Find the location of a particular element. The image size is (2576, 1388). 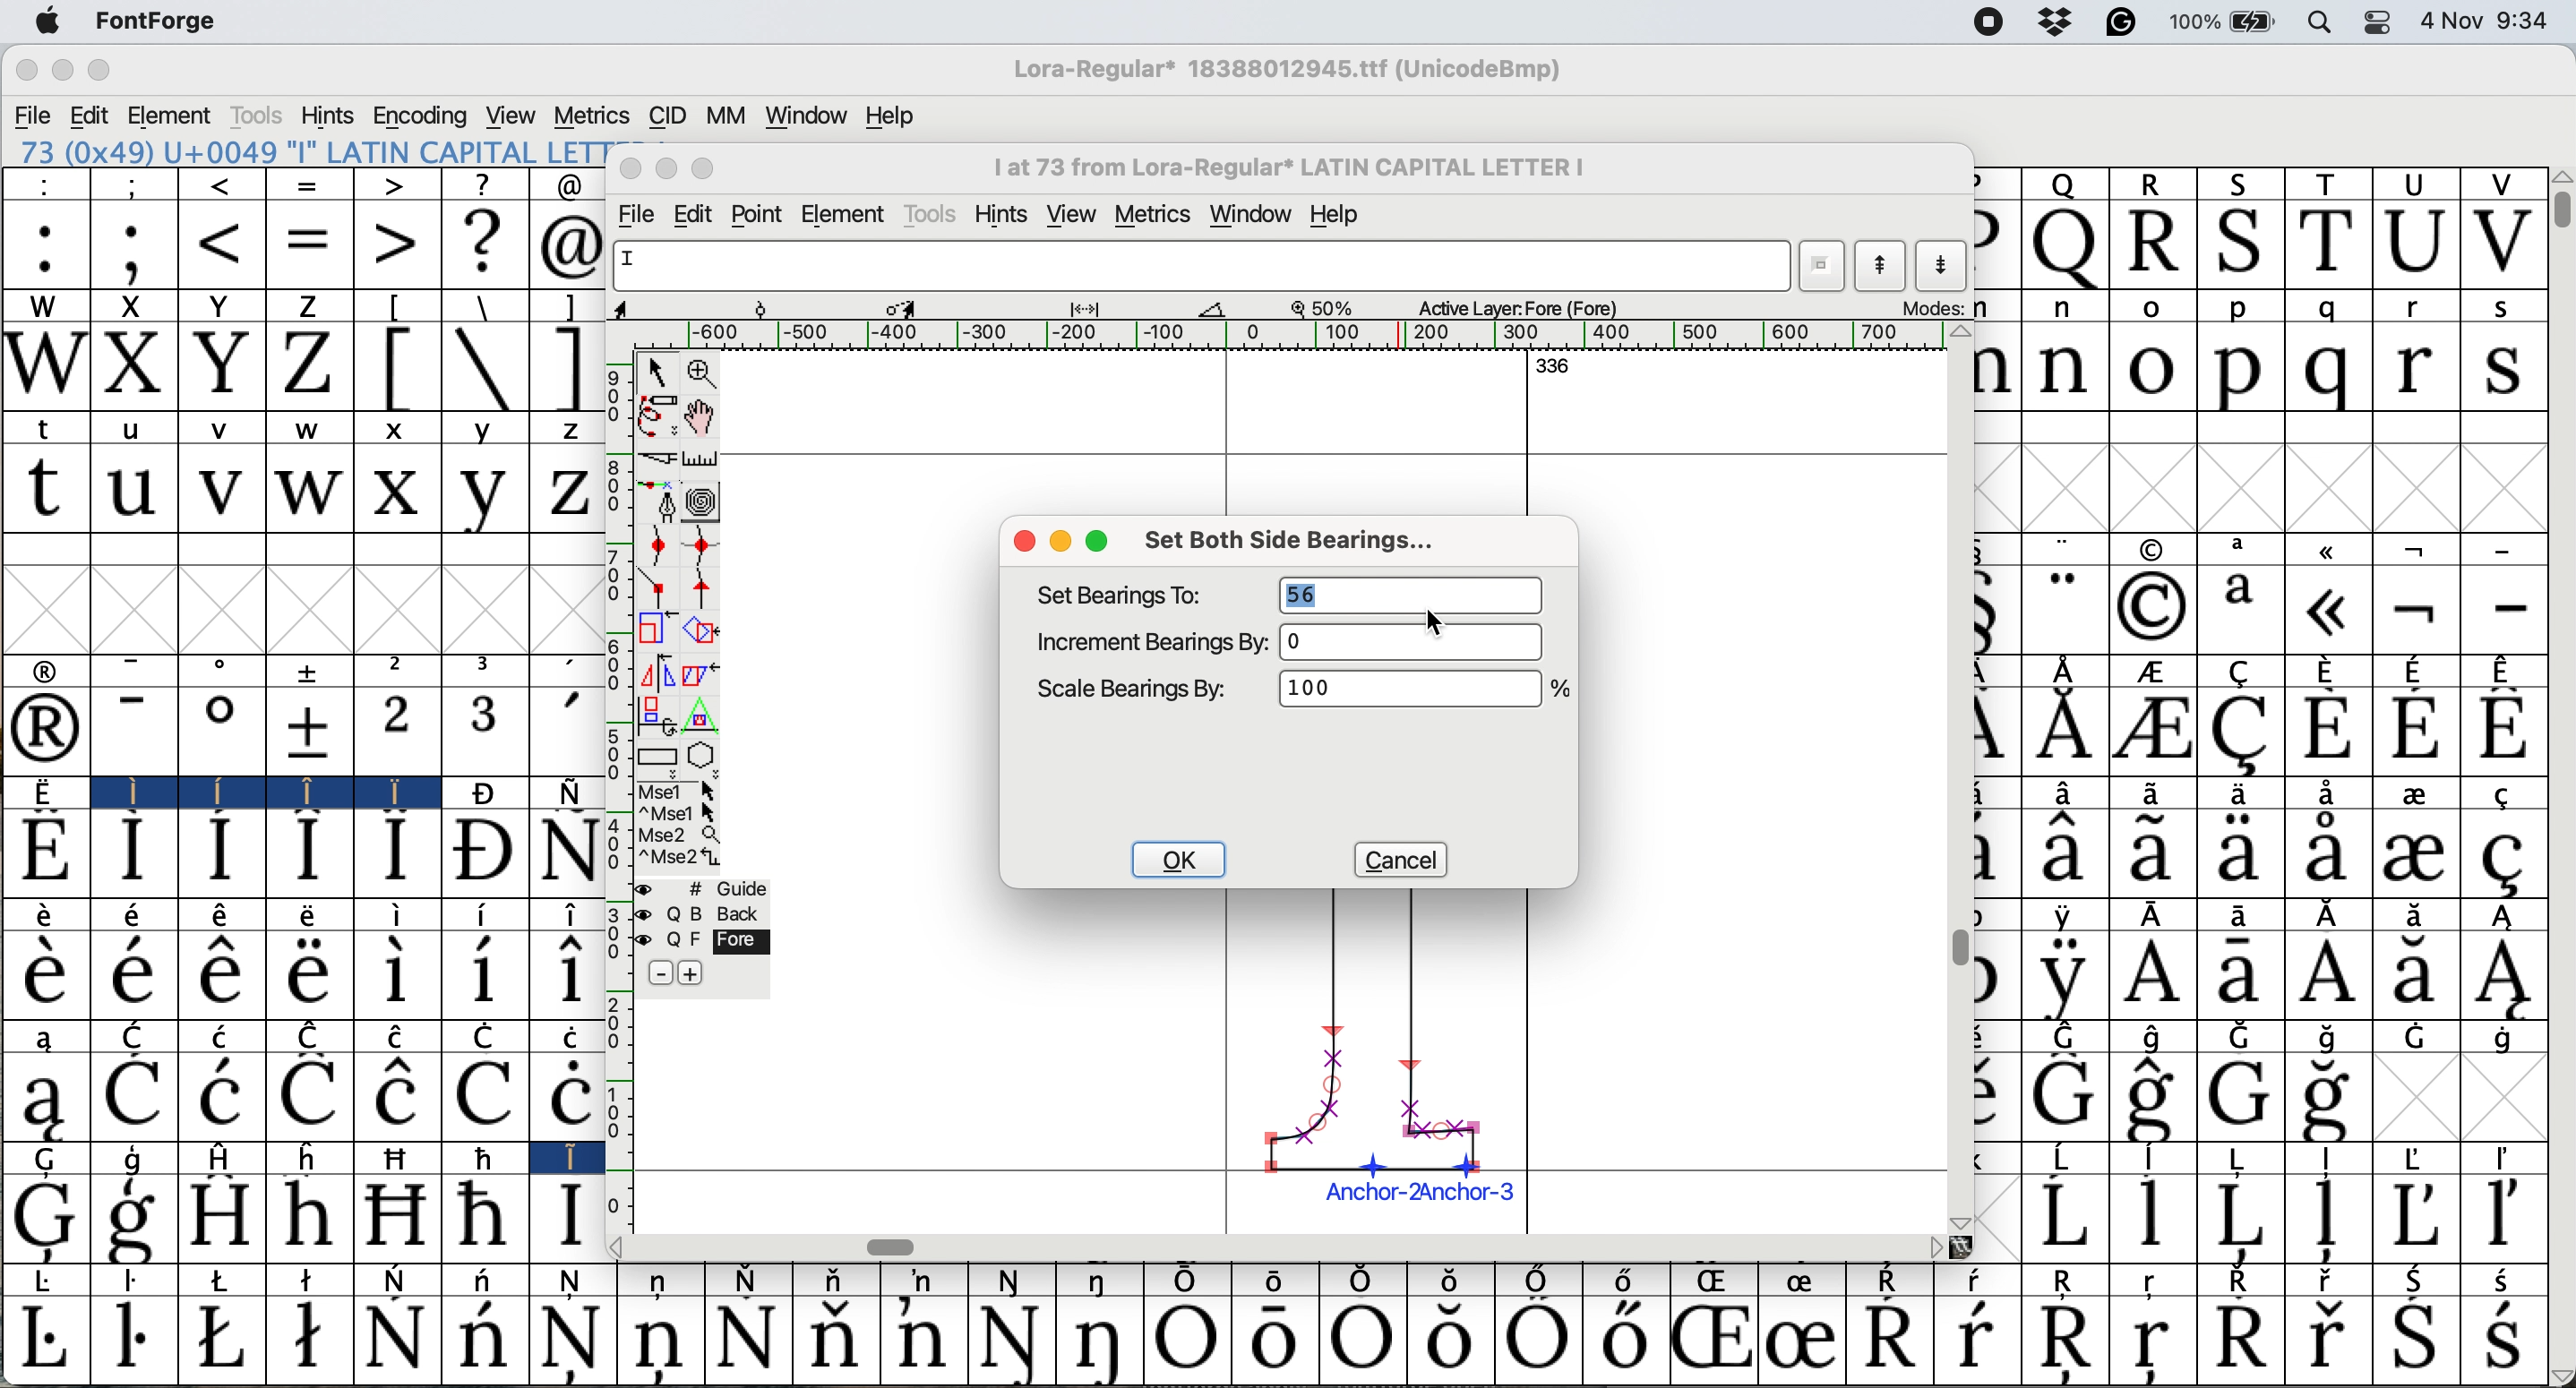

Symbol is located at coordinates (310, 1095).